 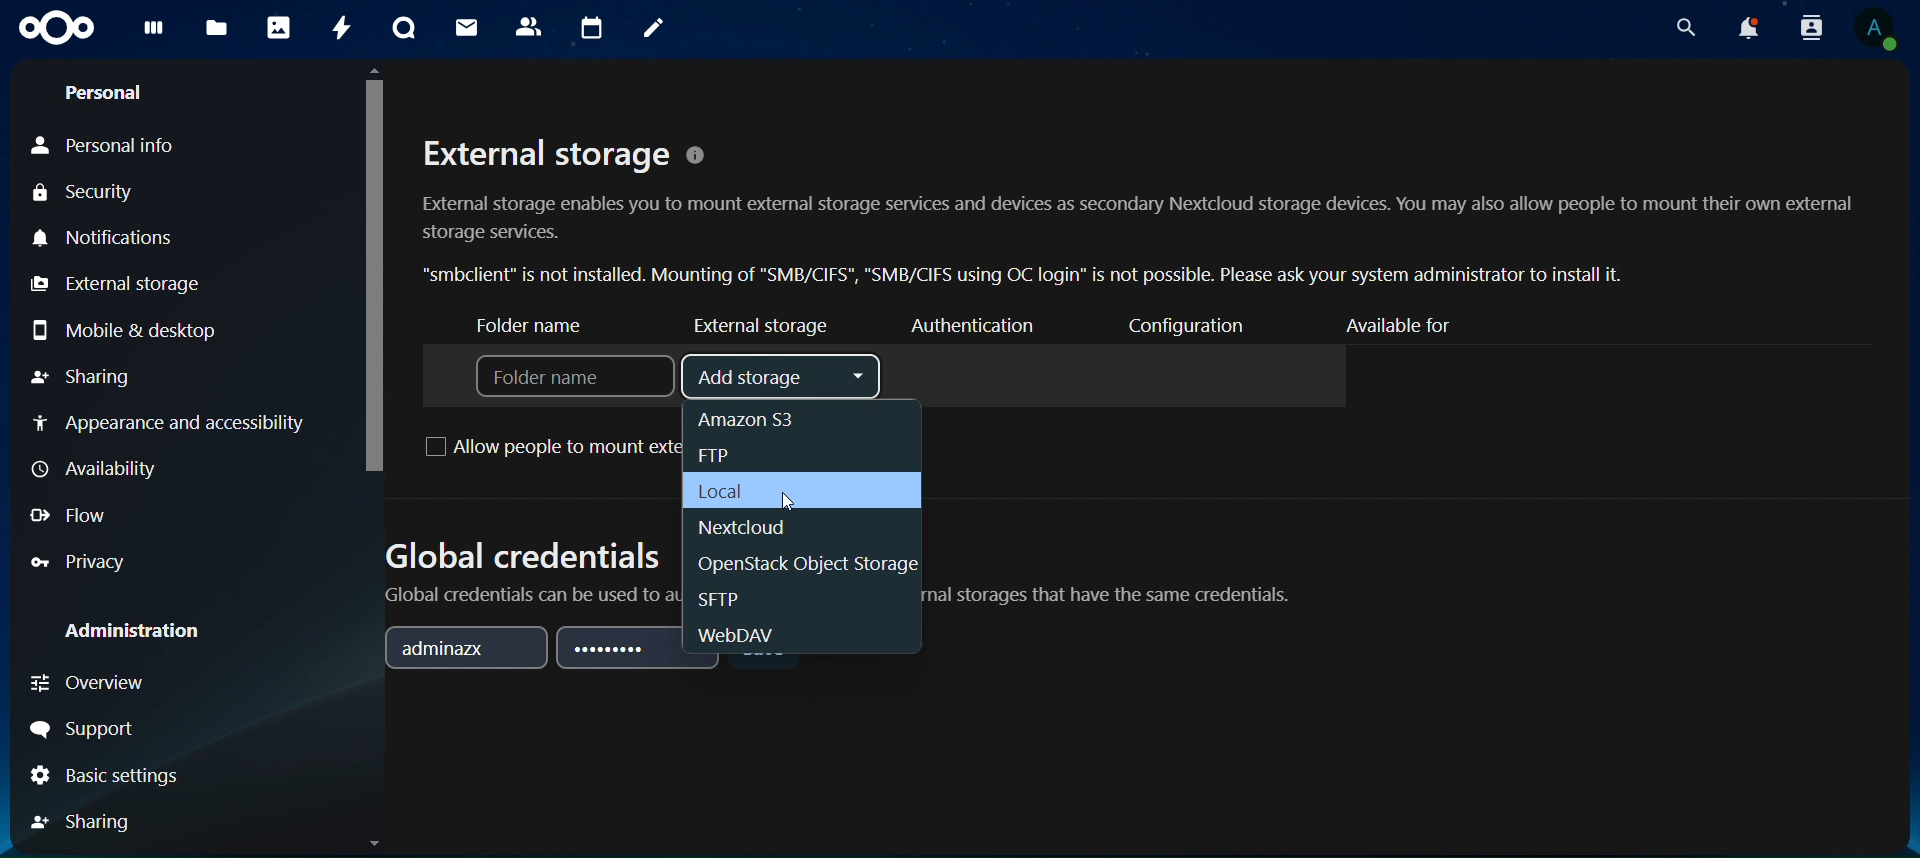 I want to click on ebDAV, so click(x=745, y=637).